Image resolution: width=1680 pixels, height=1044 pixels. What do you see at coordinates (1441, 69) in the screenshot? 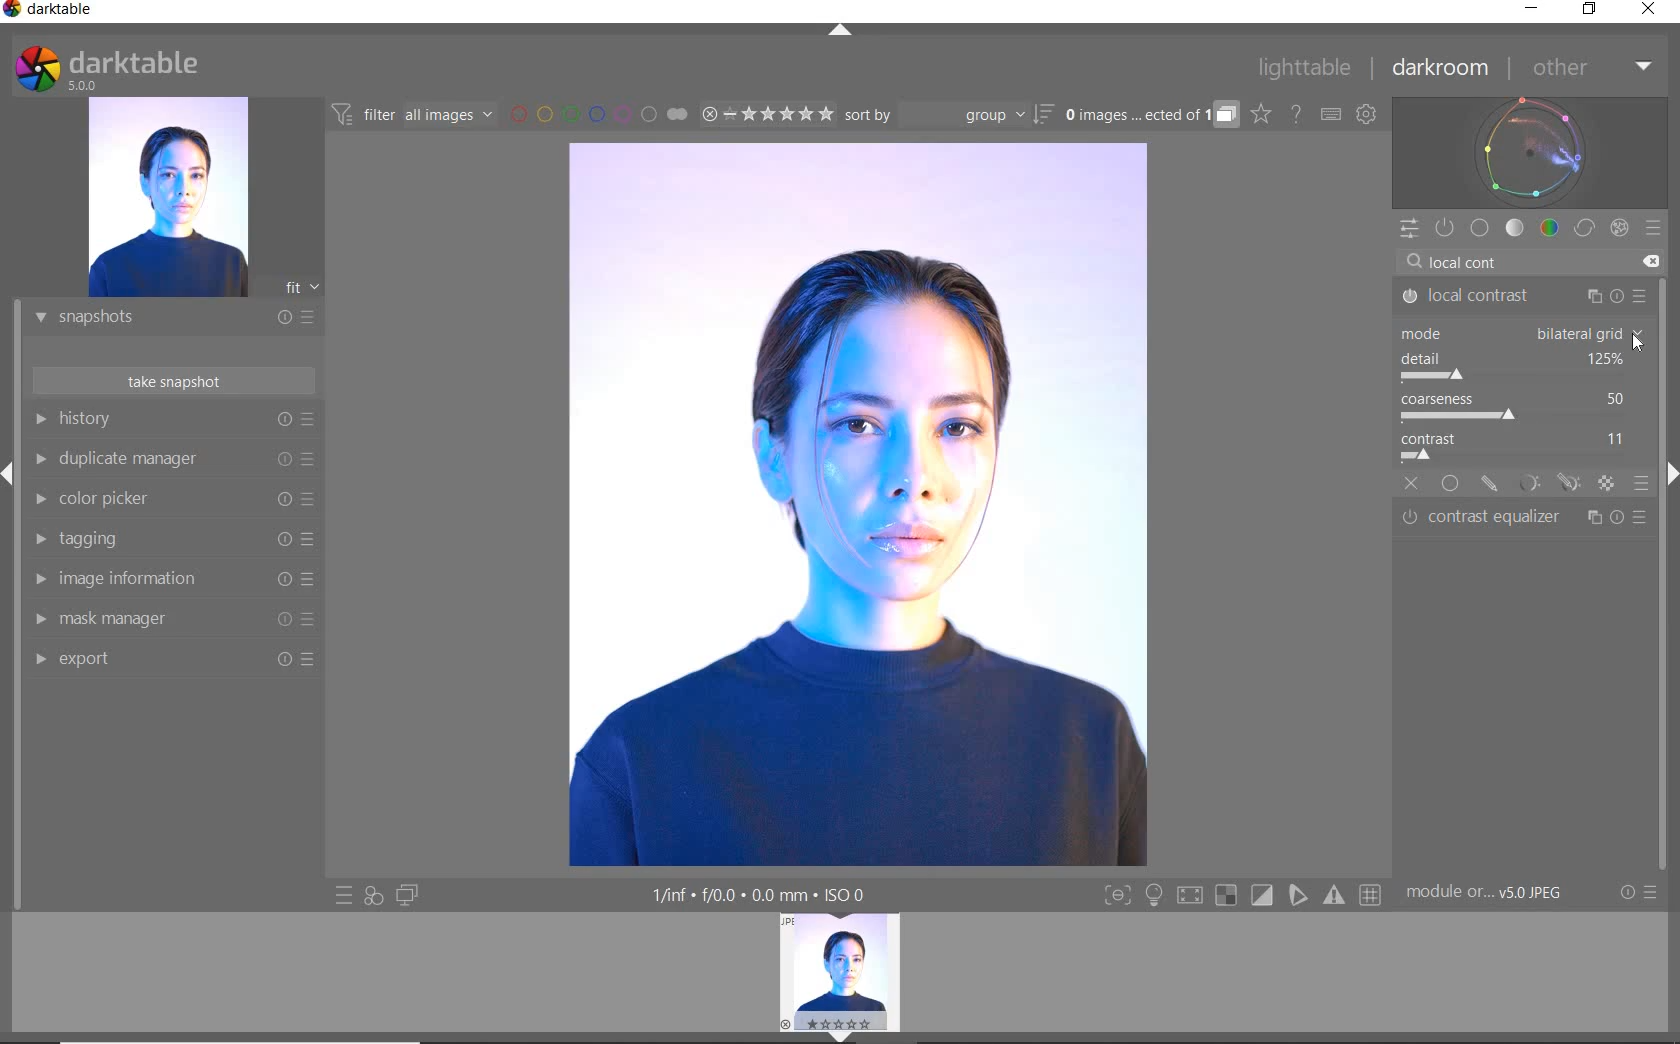
I see `DARKROOM` at bounding box center [1441, 69].